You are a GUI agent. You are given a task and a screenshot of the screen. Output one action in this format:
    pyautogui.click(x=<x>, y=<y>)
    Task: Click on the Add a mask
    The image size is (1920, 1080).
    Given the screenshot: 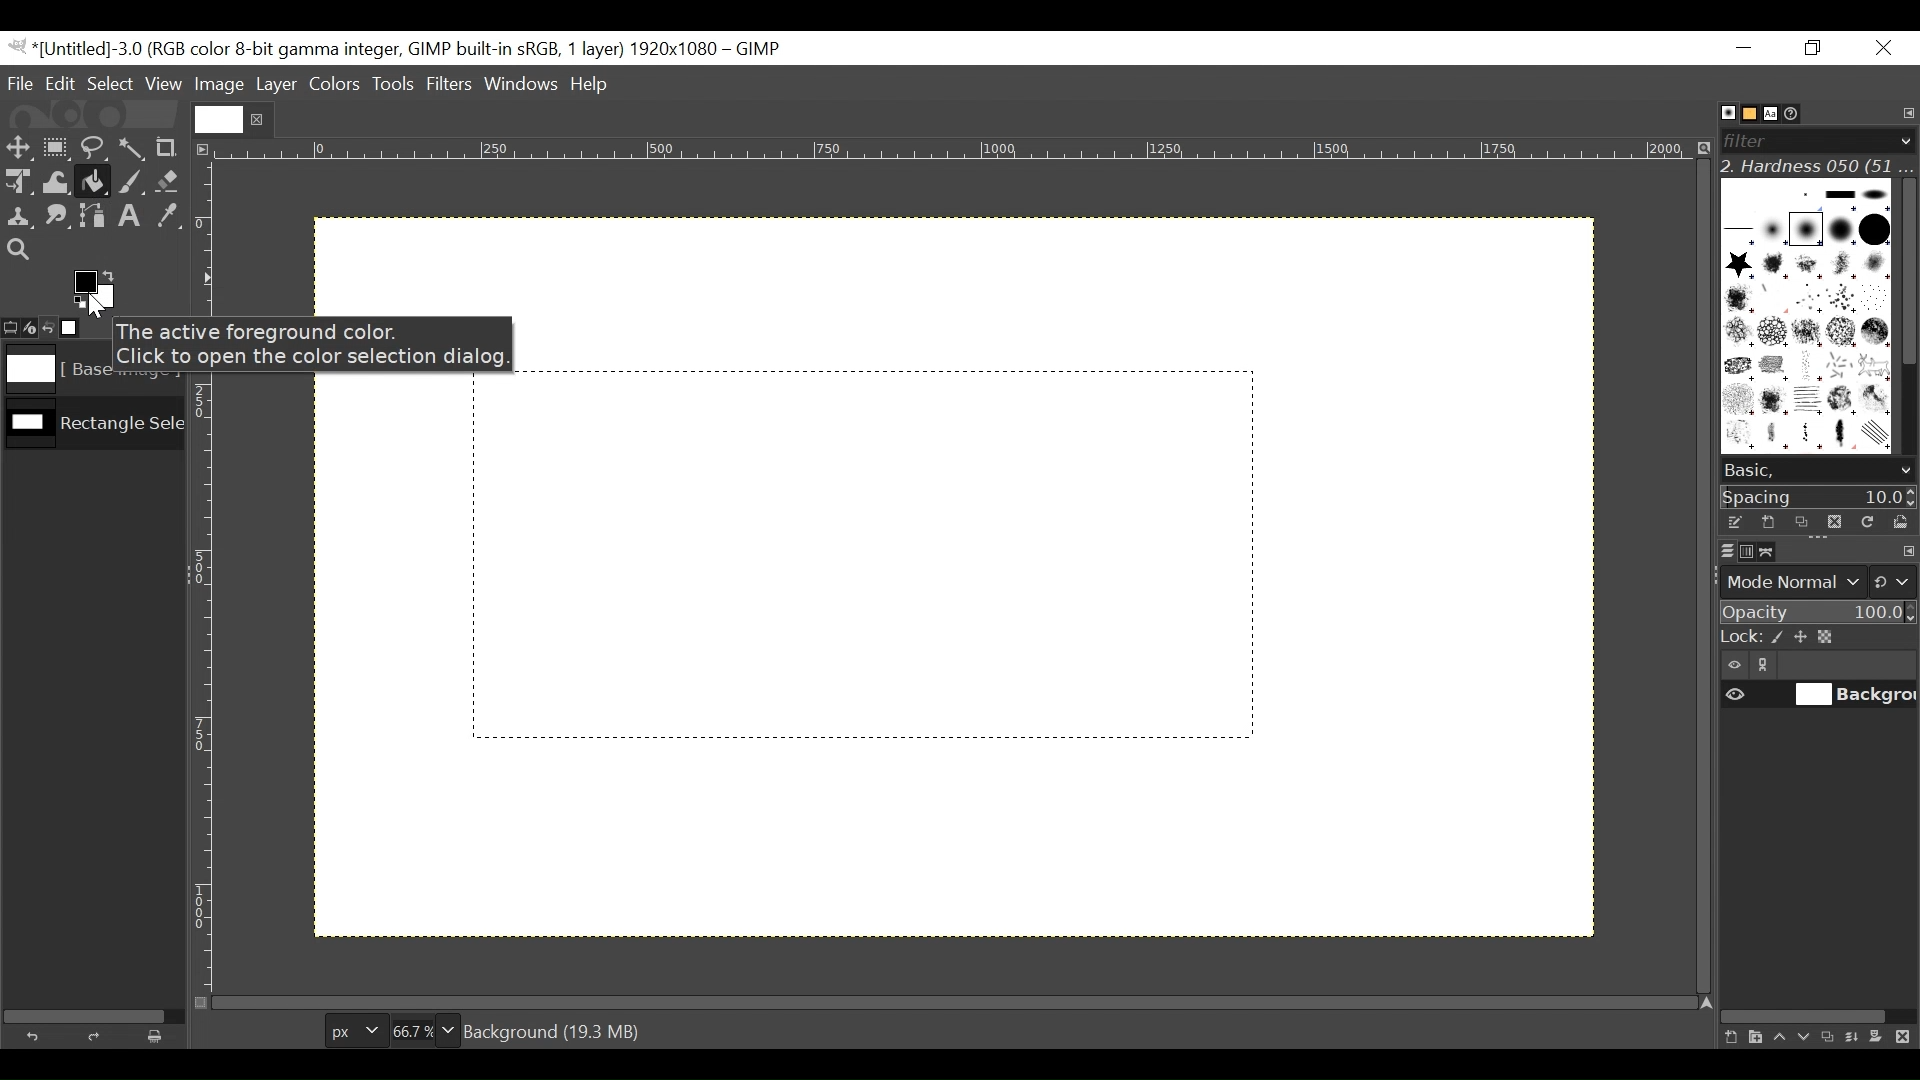 What is the action you would take?
    pyautogui.click(x=1882, y=1040)
    